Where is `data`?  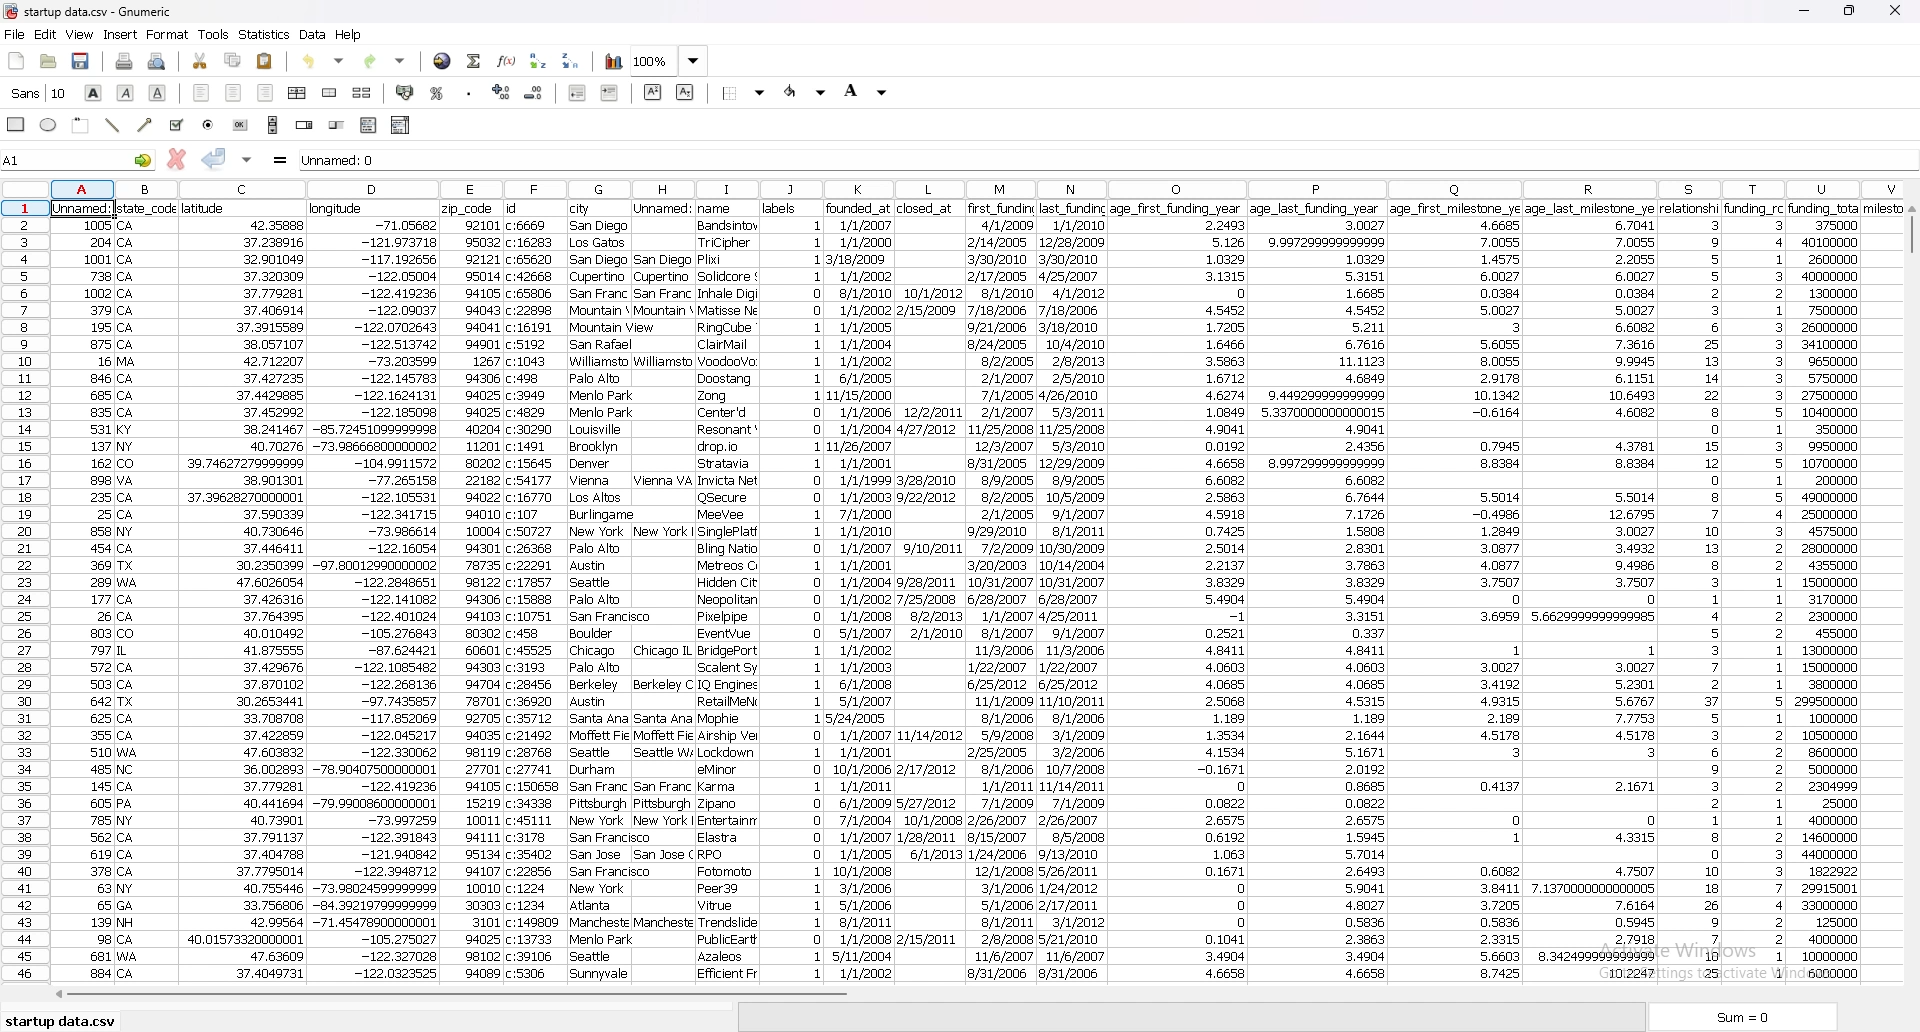 data is located at coordinates (473, 590).